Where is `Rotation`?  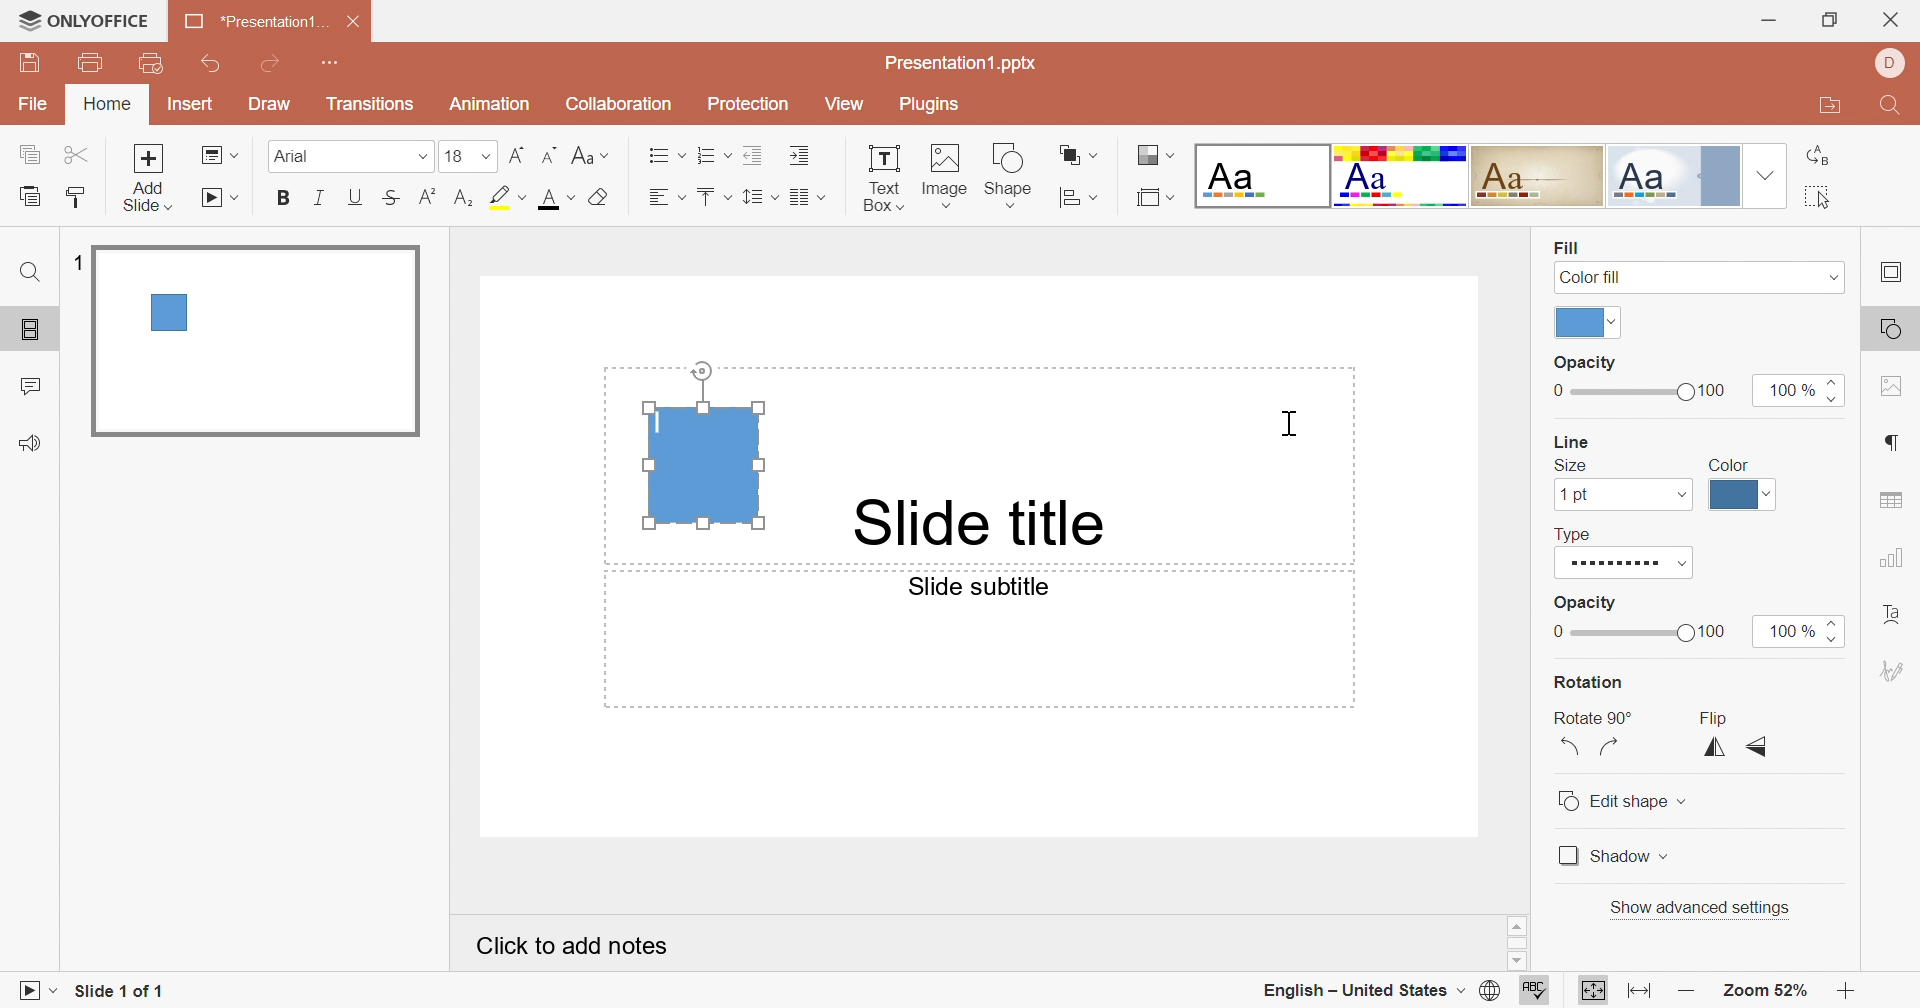 Rotation is located at coordinates (1594, 681).